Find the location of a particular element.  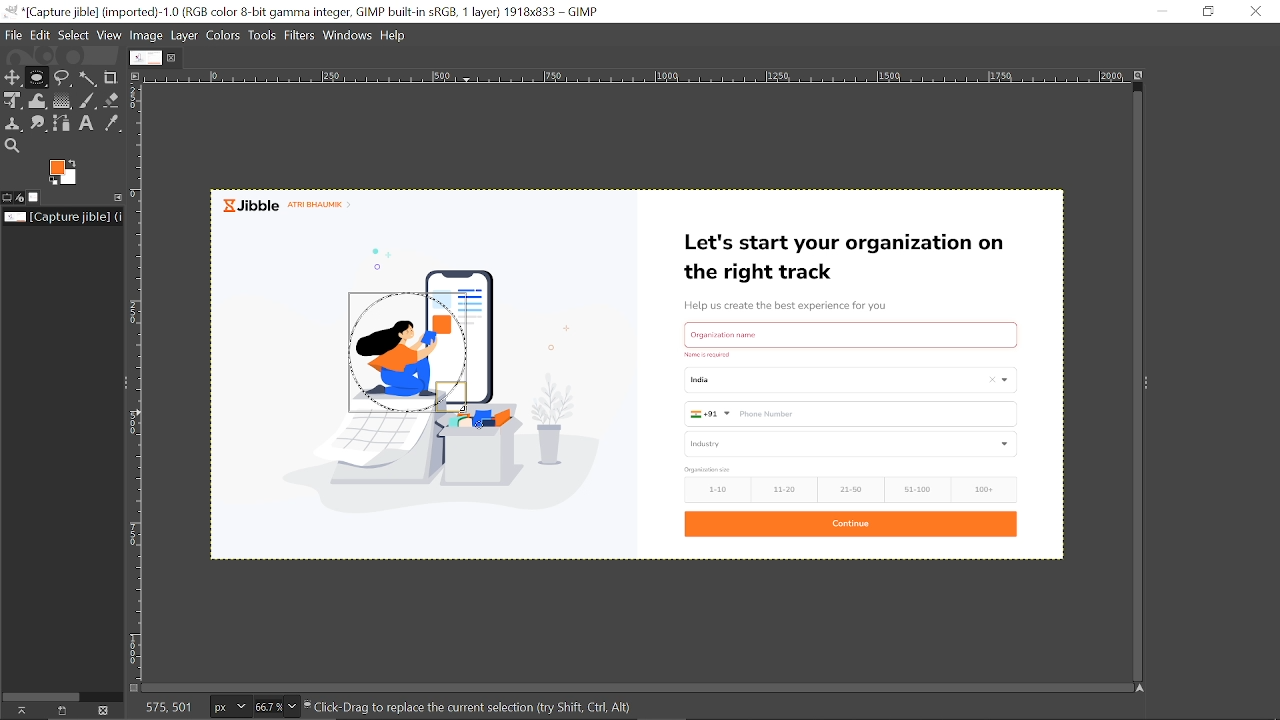

Select is located at coordinates (74, 34).